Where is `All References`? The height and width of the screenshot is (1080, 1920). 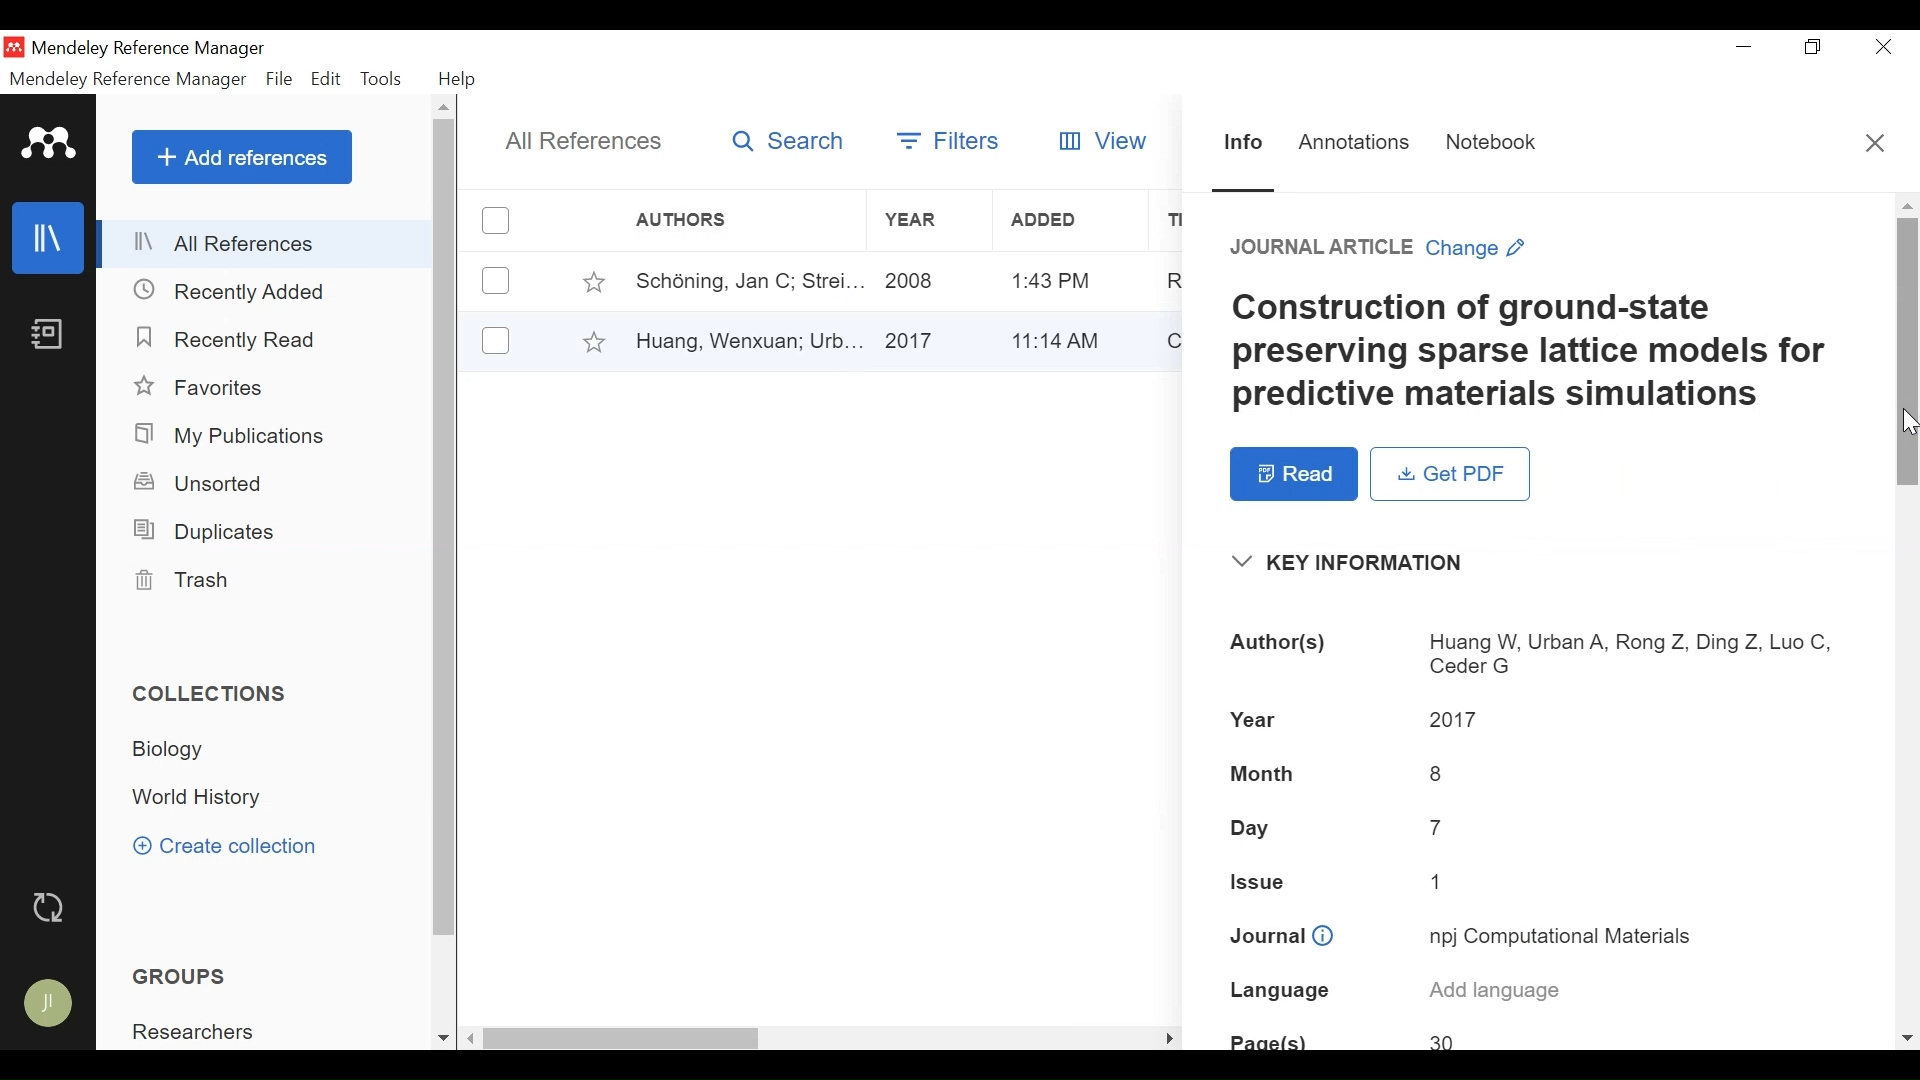 All References is located at coordinates (267, 243).